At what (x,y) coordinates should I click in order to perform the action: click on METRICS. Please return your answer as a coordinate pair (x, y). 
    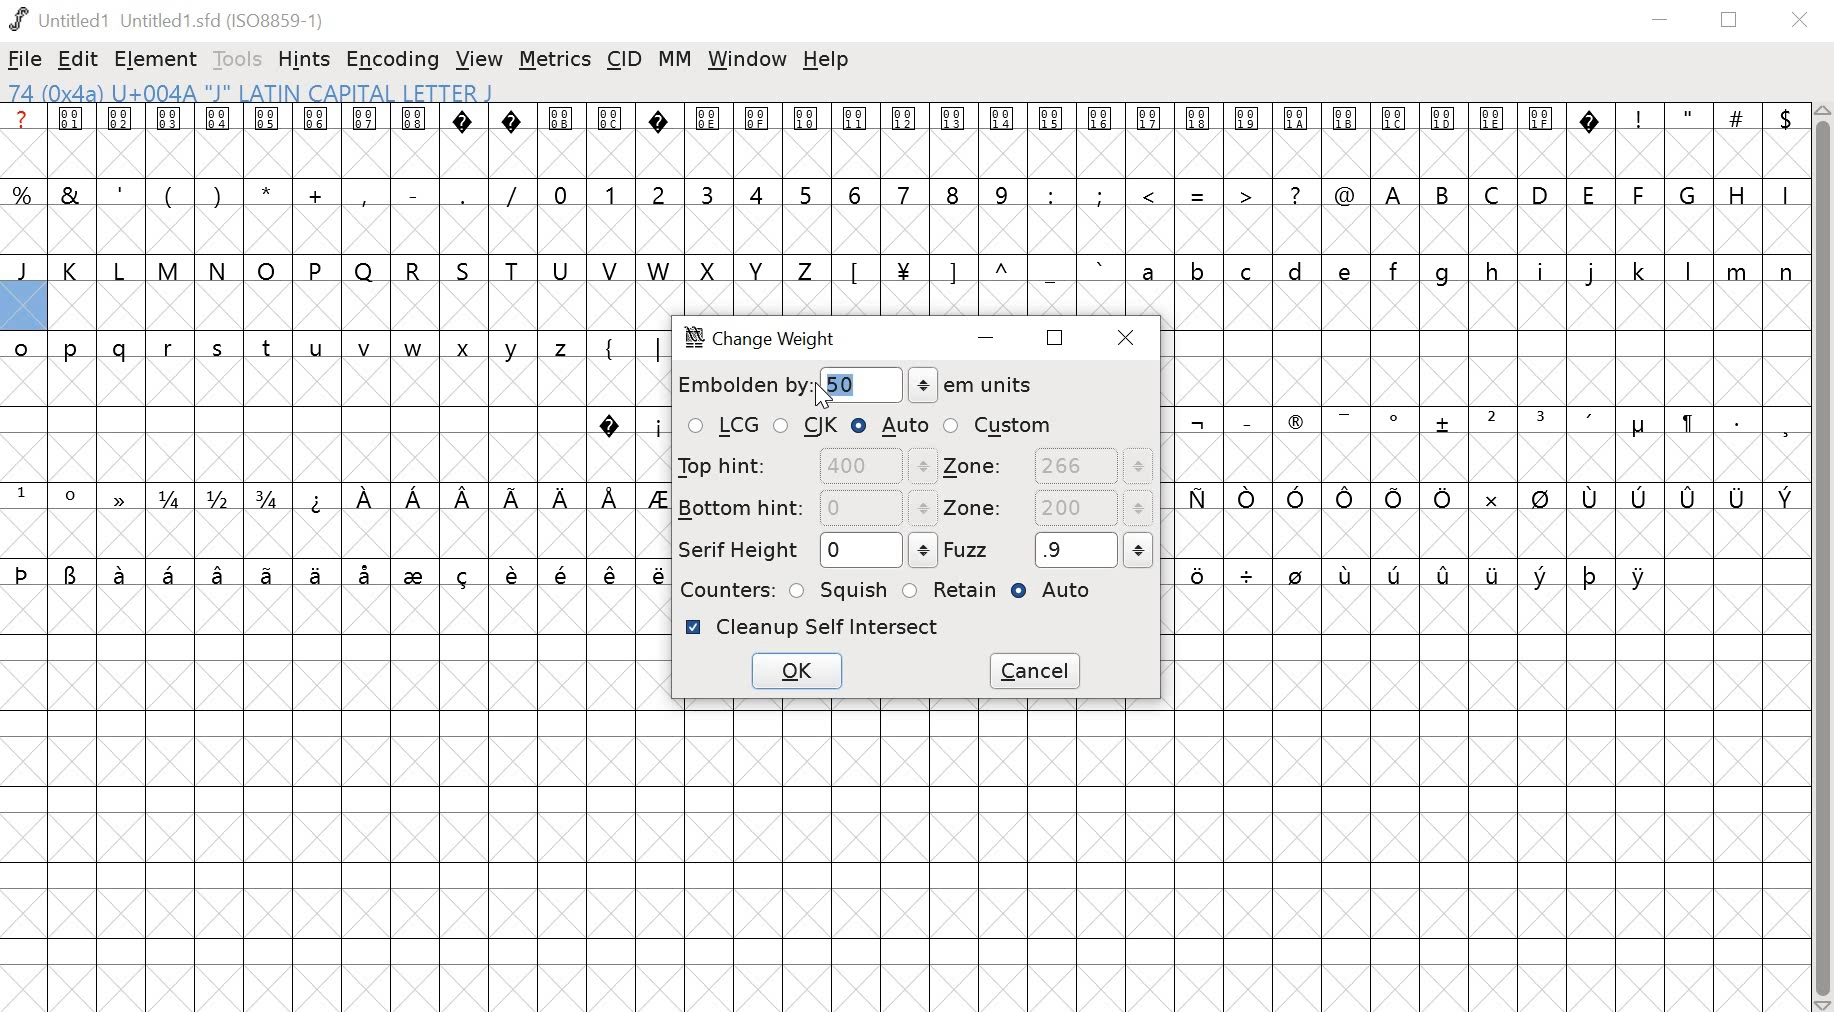
    Looking at the image, I should click on (554, 61).